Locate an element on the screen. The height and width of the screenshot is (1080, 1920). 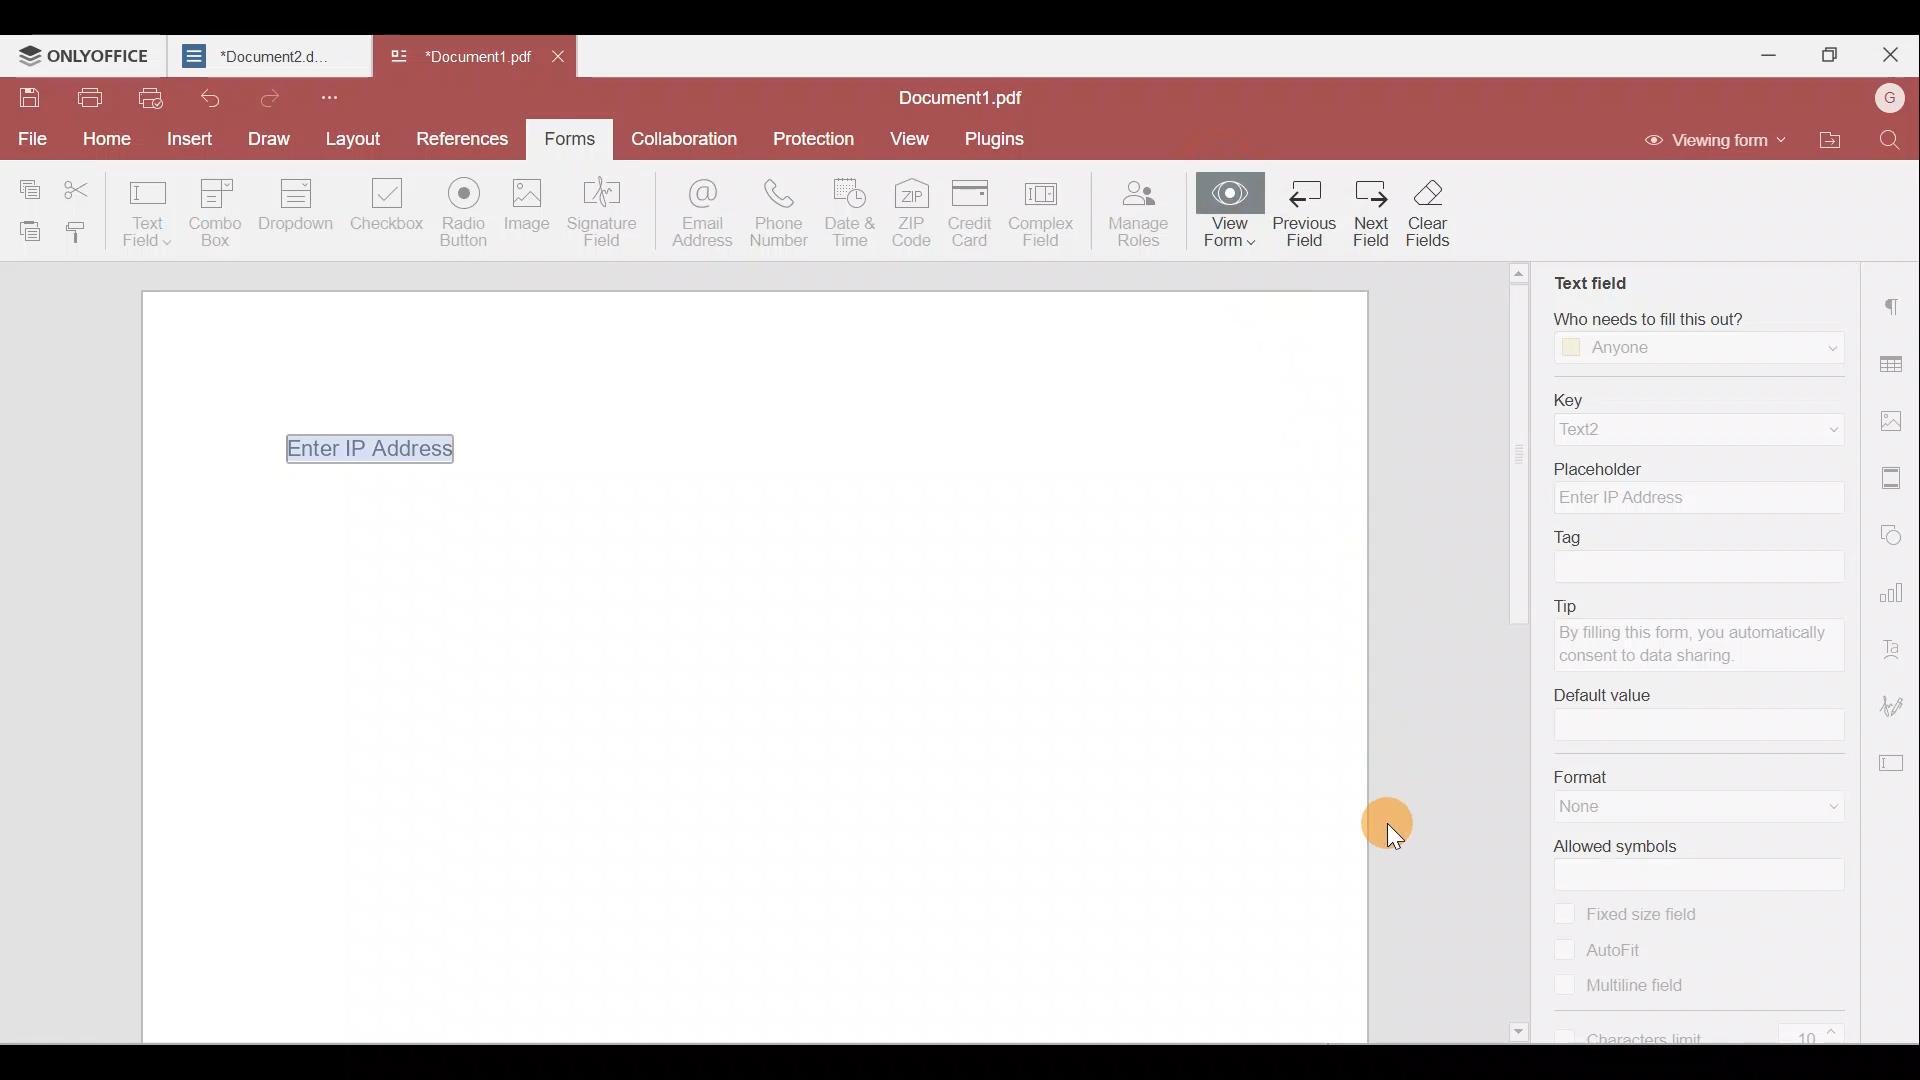
Paste is located at coordinates (25, 230).